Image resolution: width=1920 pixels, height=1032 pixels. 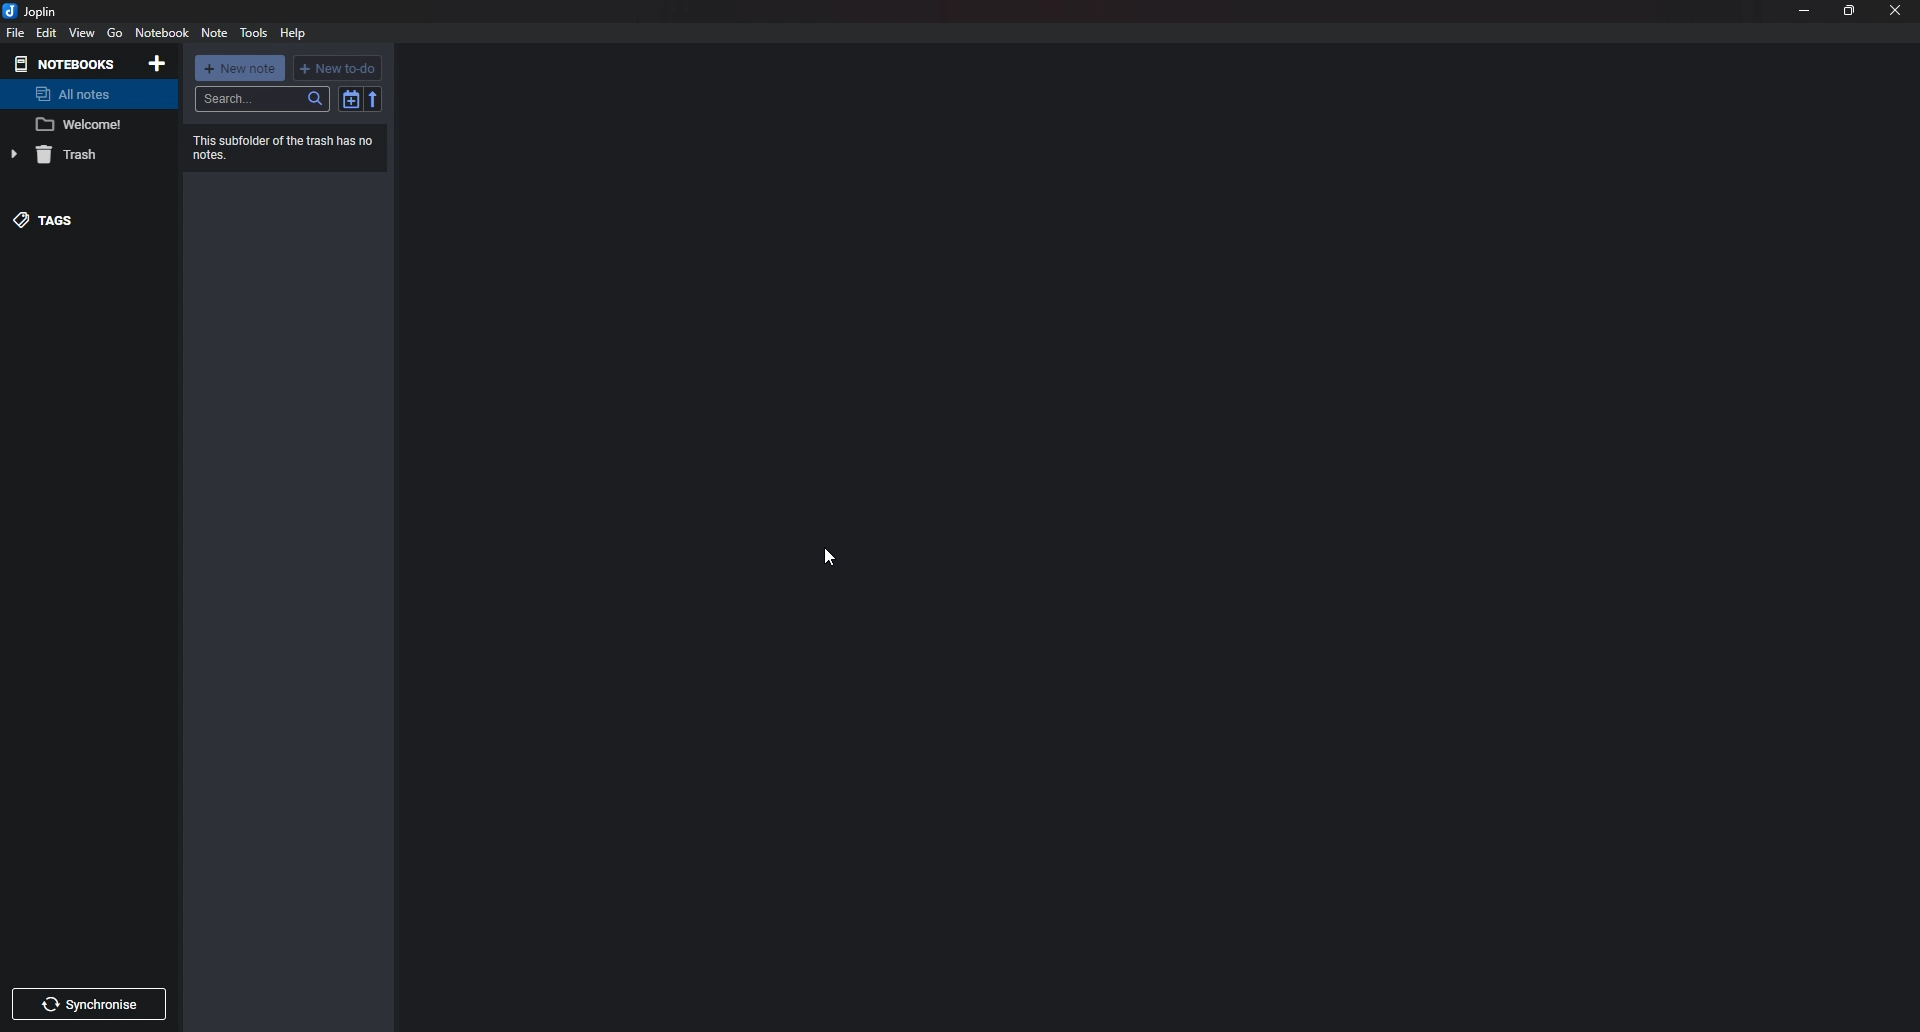 I want to click on help, so click(x=294, y=34).